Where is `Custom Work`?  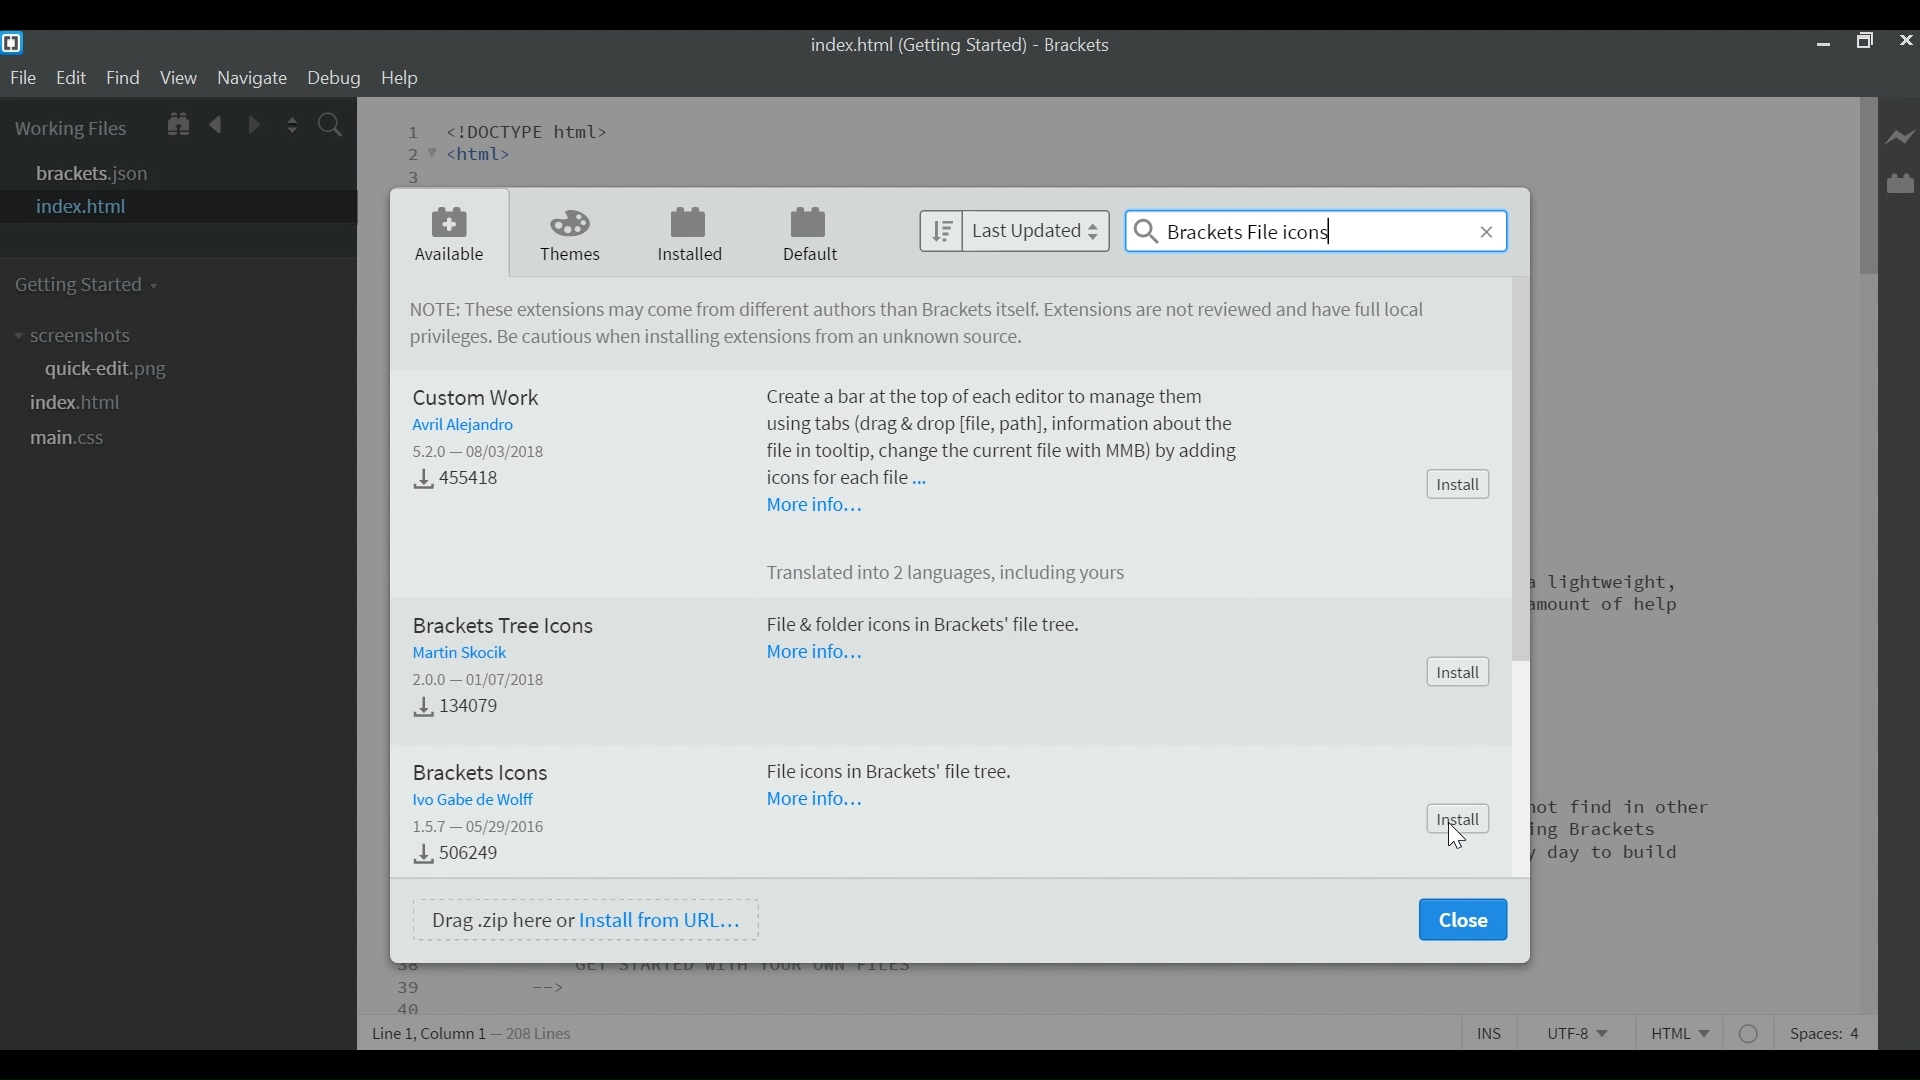 Custom Work is located at coordinates (481, 397).